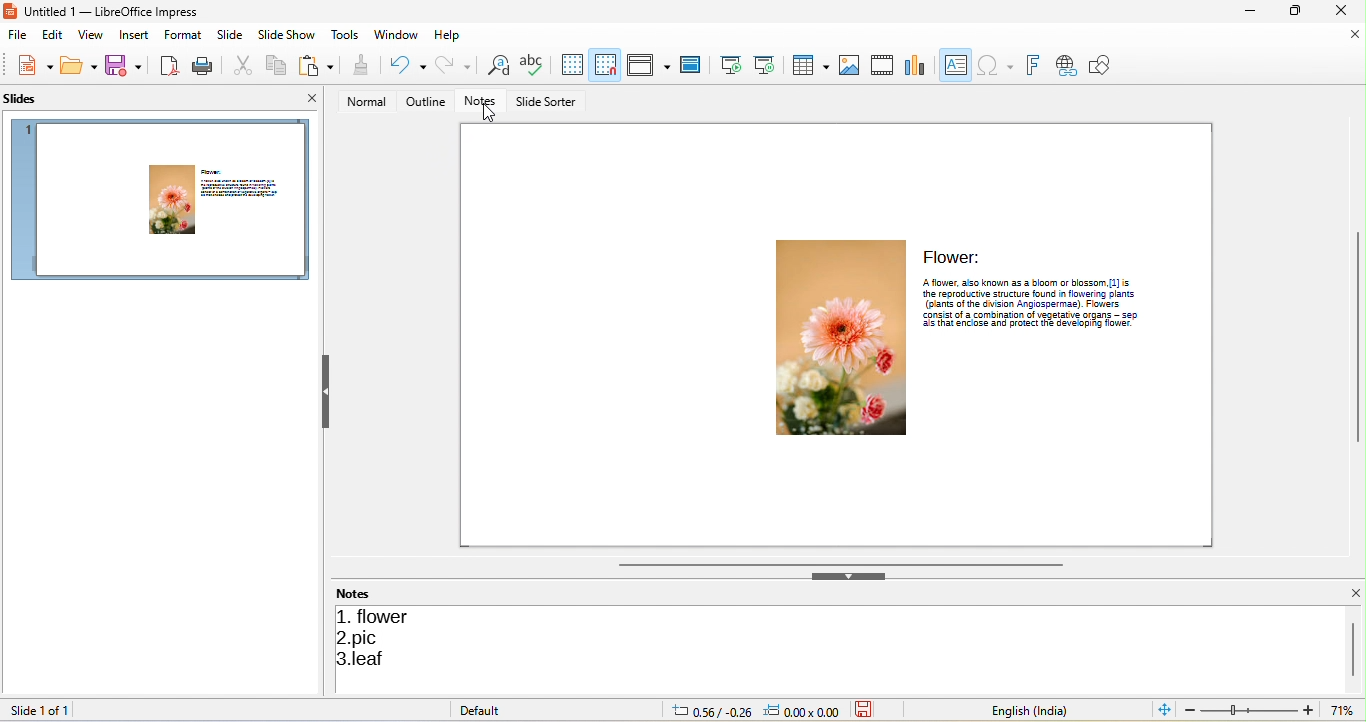 The height and width of the screenshot is (722, 1366). What do you see at coordinates (1355, 647) in the screenshot?
I see `vertical scroll bar` at bounding box center [1355, 647].